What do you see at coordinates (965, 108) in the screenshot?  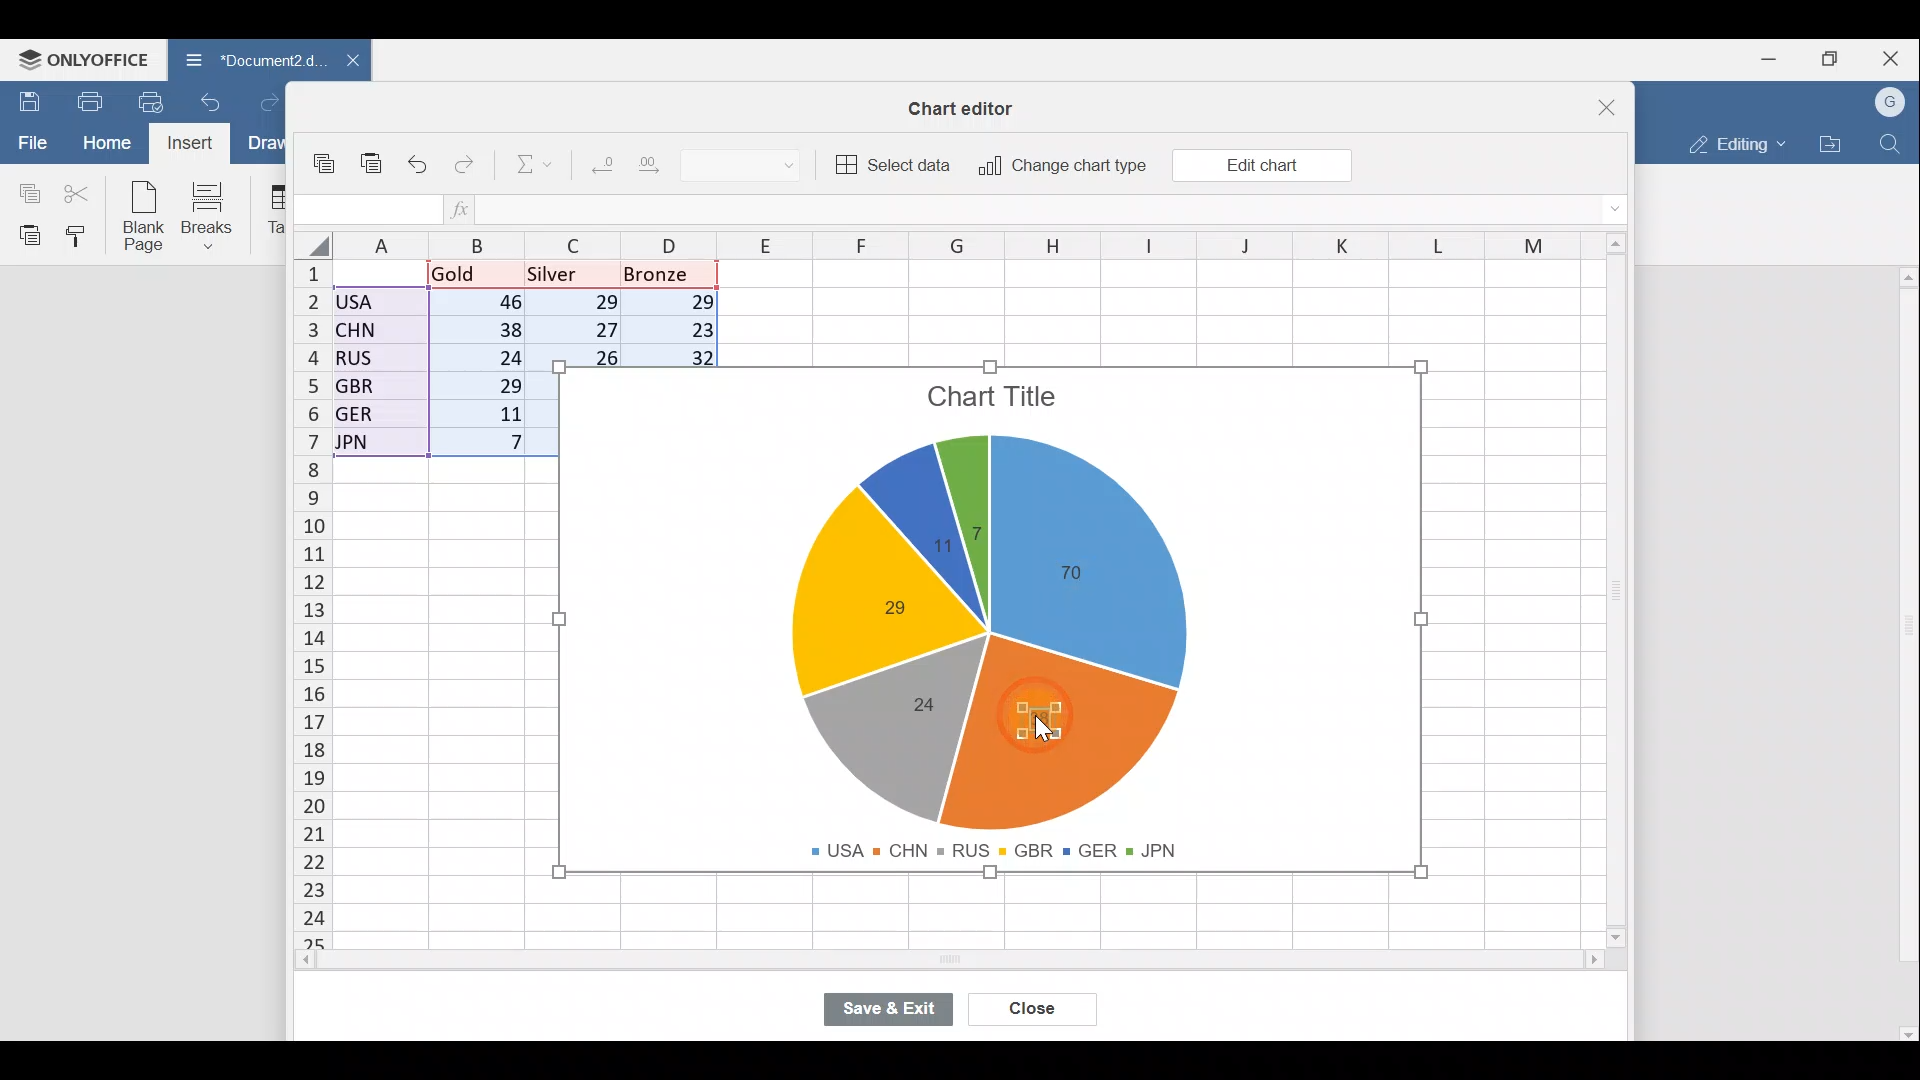 I see `Chart editor` at bounding box center [965, 108].